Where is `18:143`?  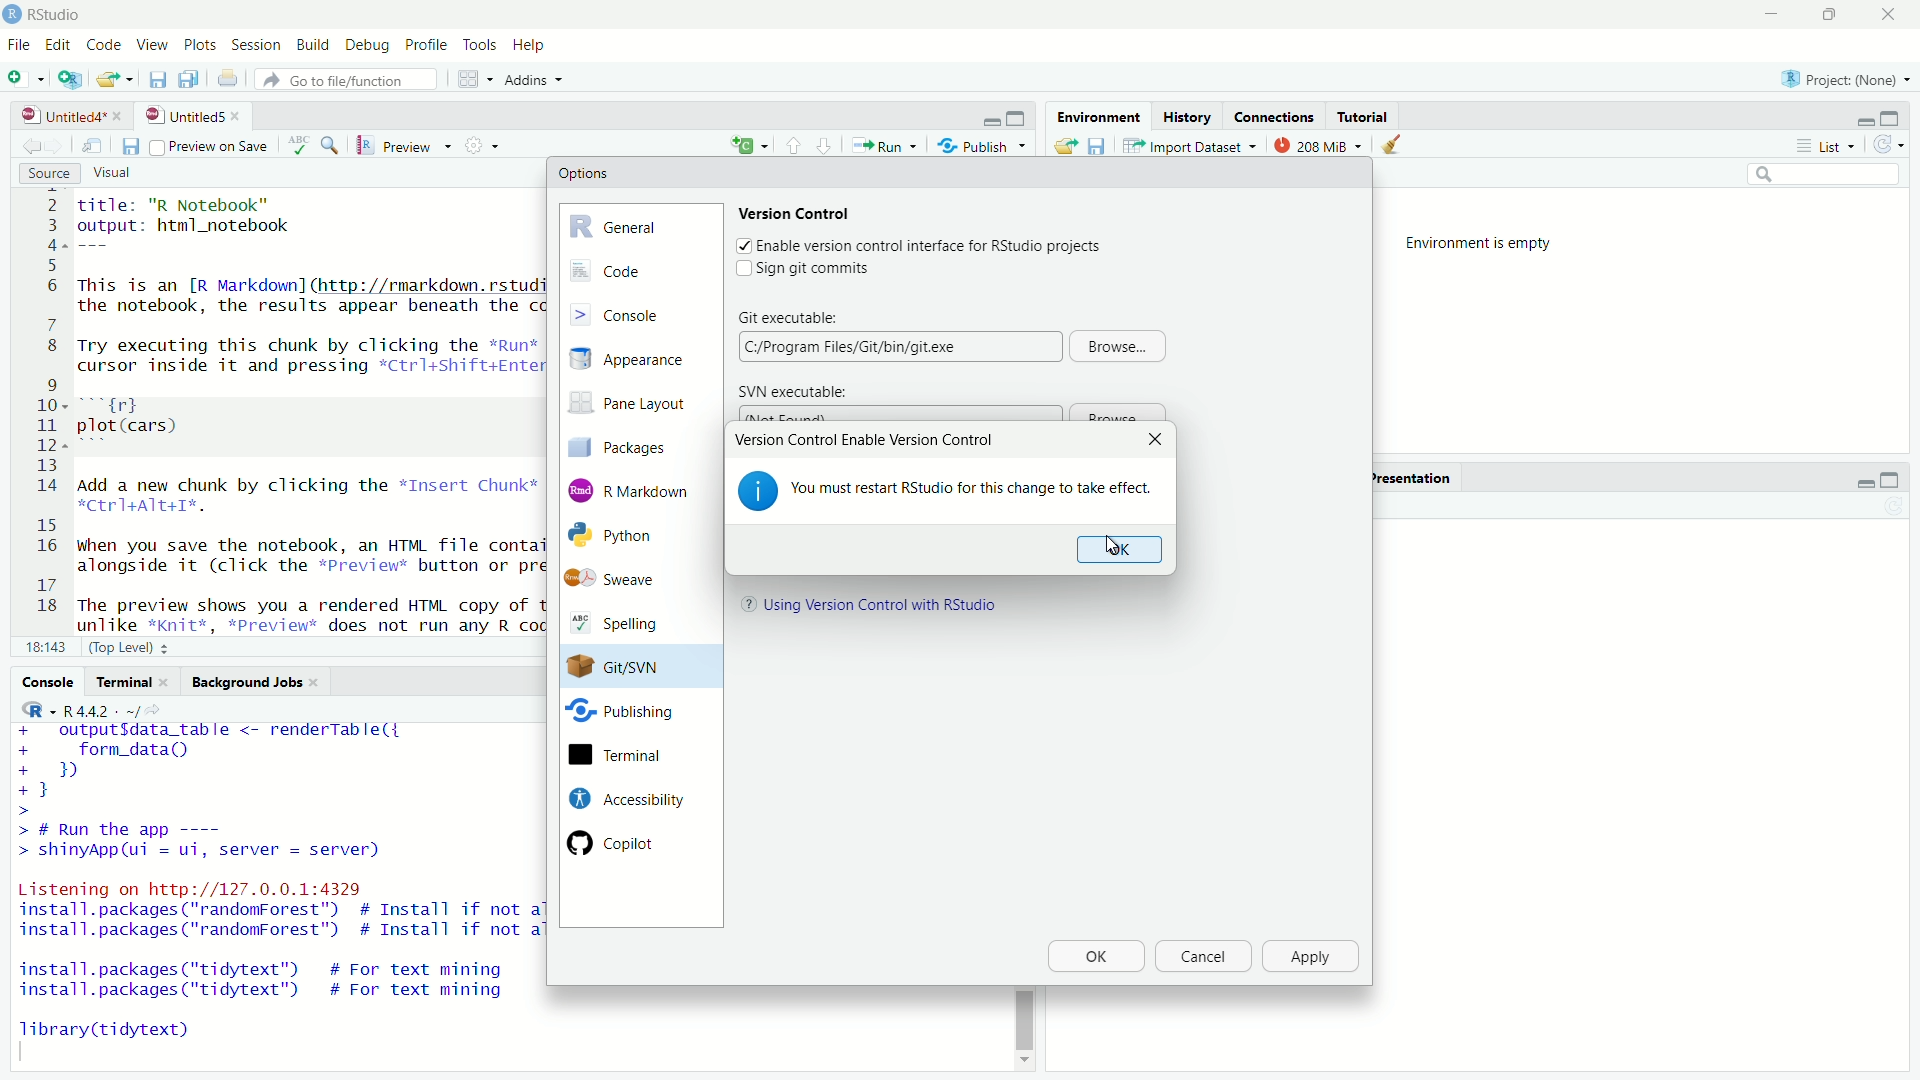
18:143 is located at coordinates (45, 646).